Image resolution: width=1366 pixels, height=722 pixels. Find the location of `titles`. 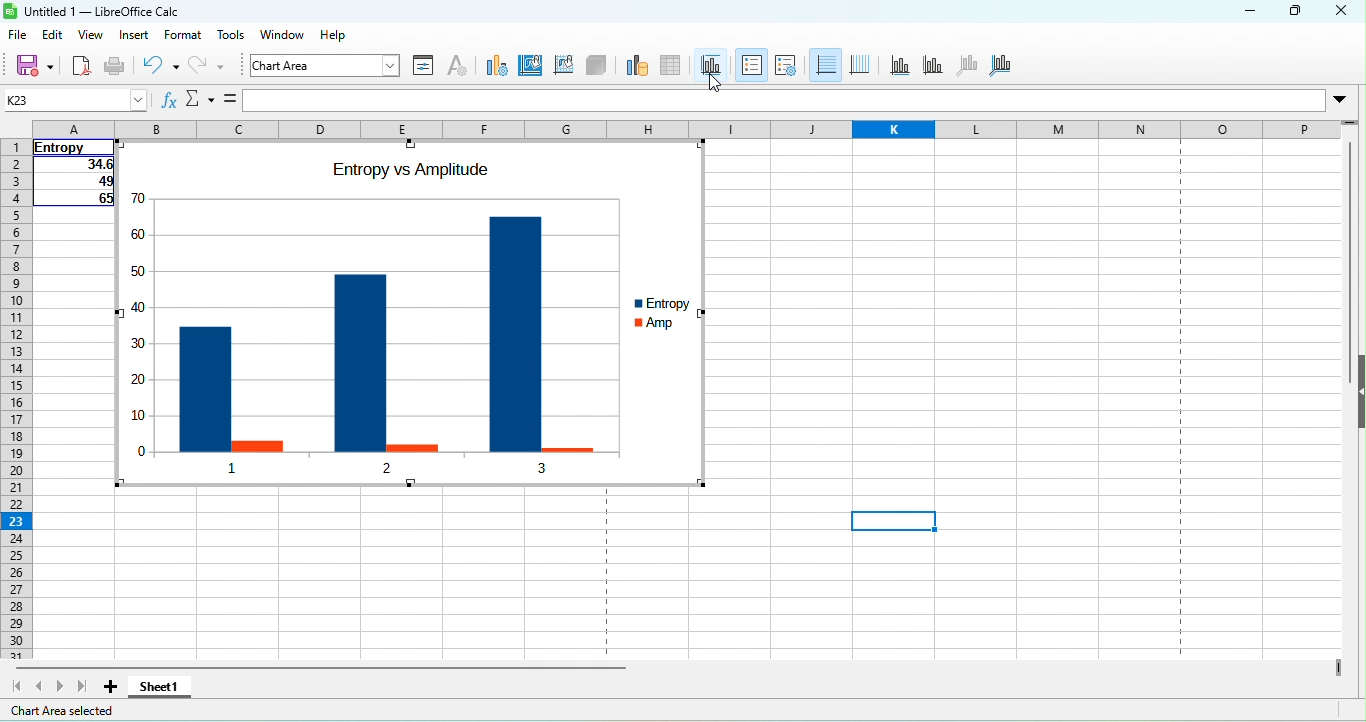

titles is located at coordinates (710, 58).